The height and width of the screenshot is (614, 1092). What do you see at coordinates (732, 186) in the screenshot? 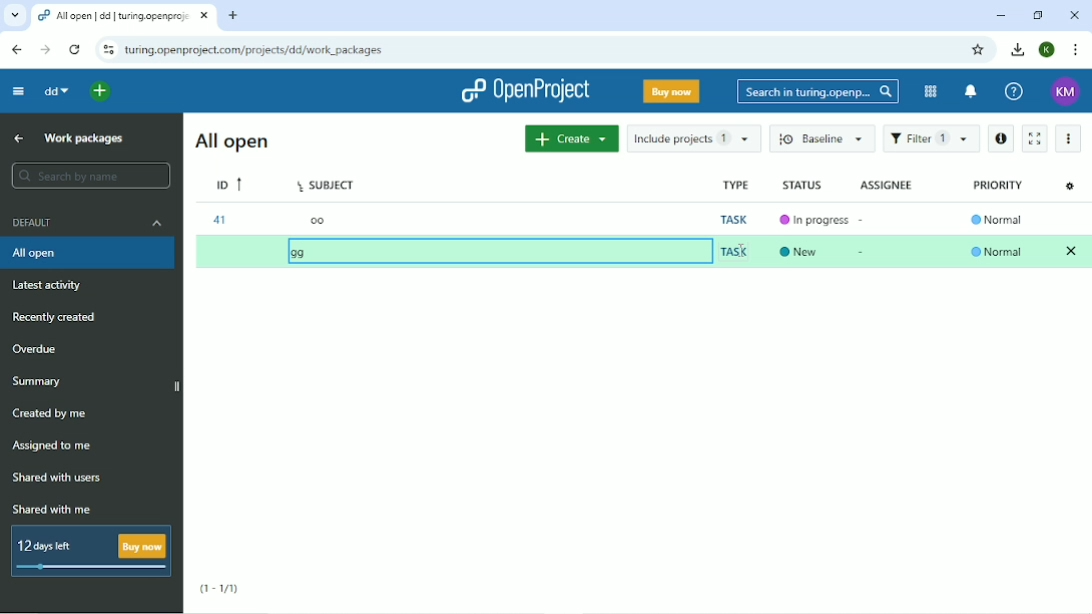
I see `Type` at bounding box center [732, 186].